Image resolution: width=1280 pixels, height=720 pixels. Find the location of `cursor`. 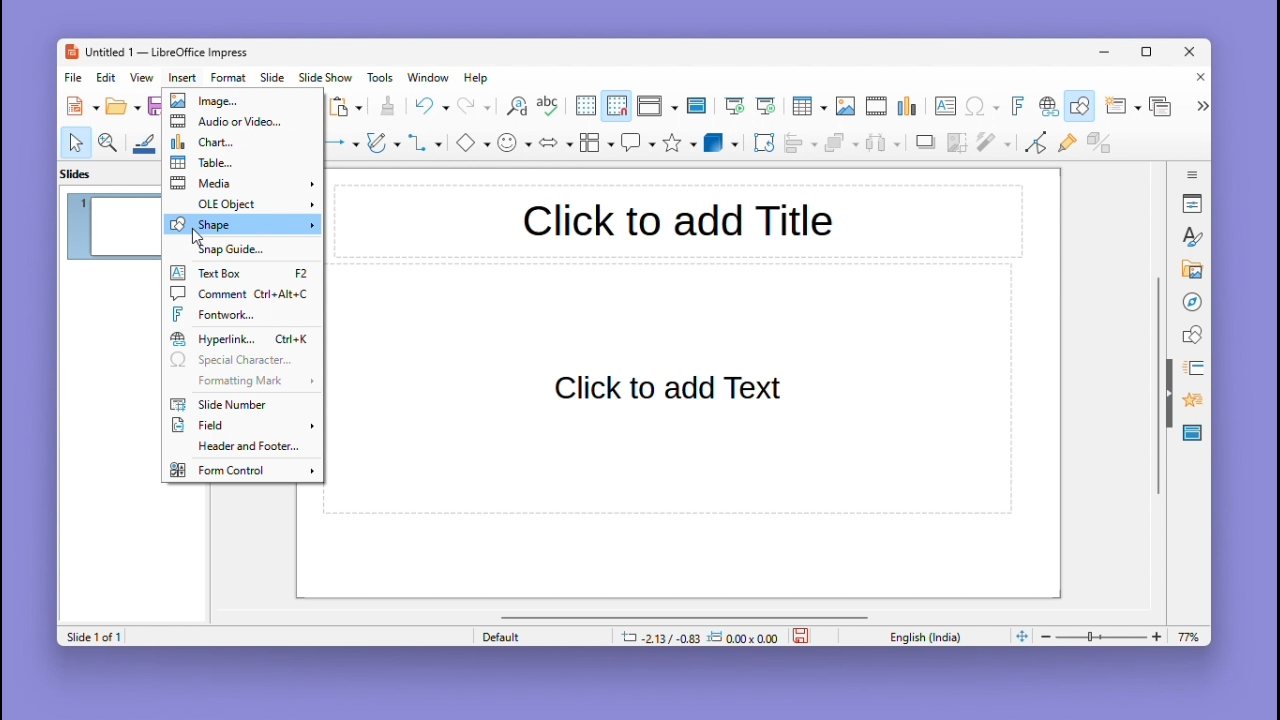

cursor is located at coordinates (192, 237).